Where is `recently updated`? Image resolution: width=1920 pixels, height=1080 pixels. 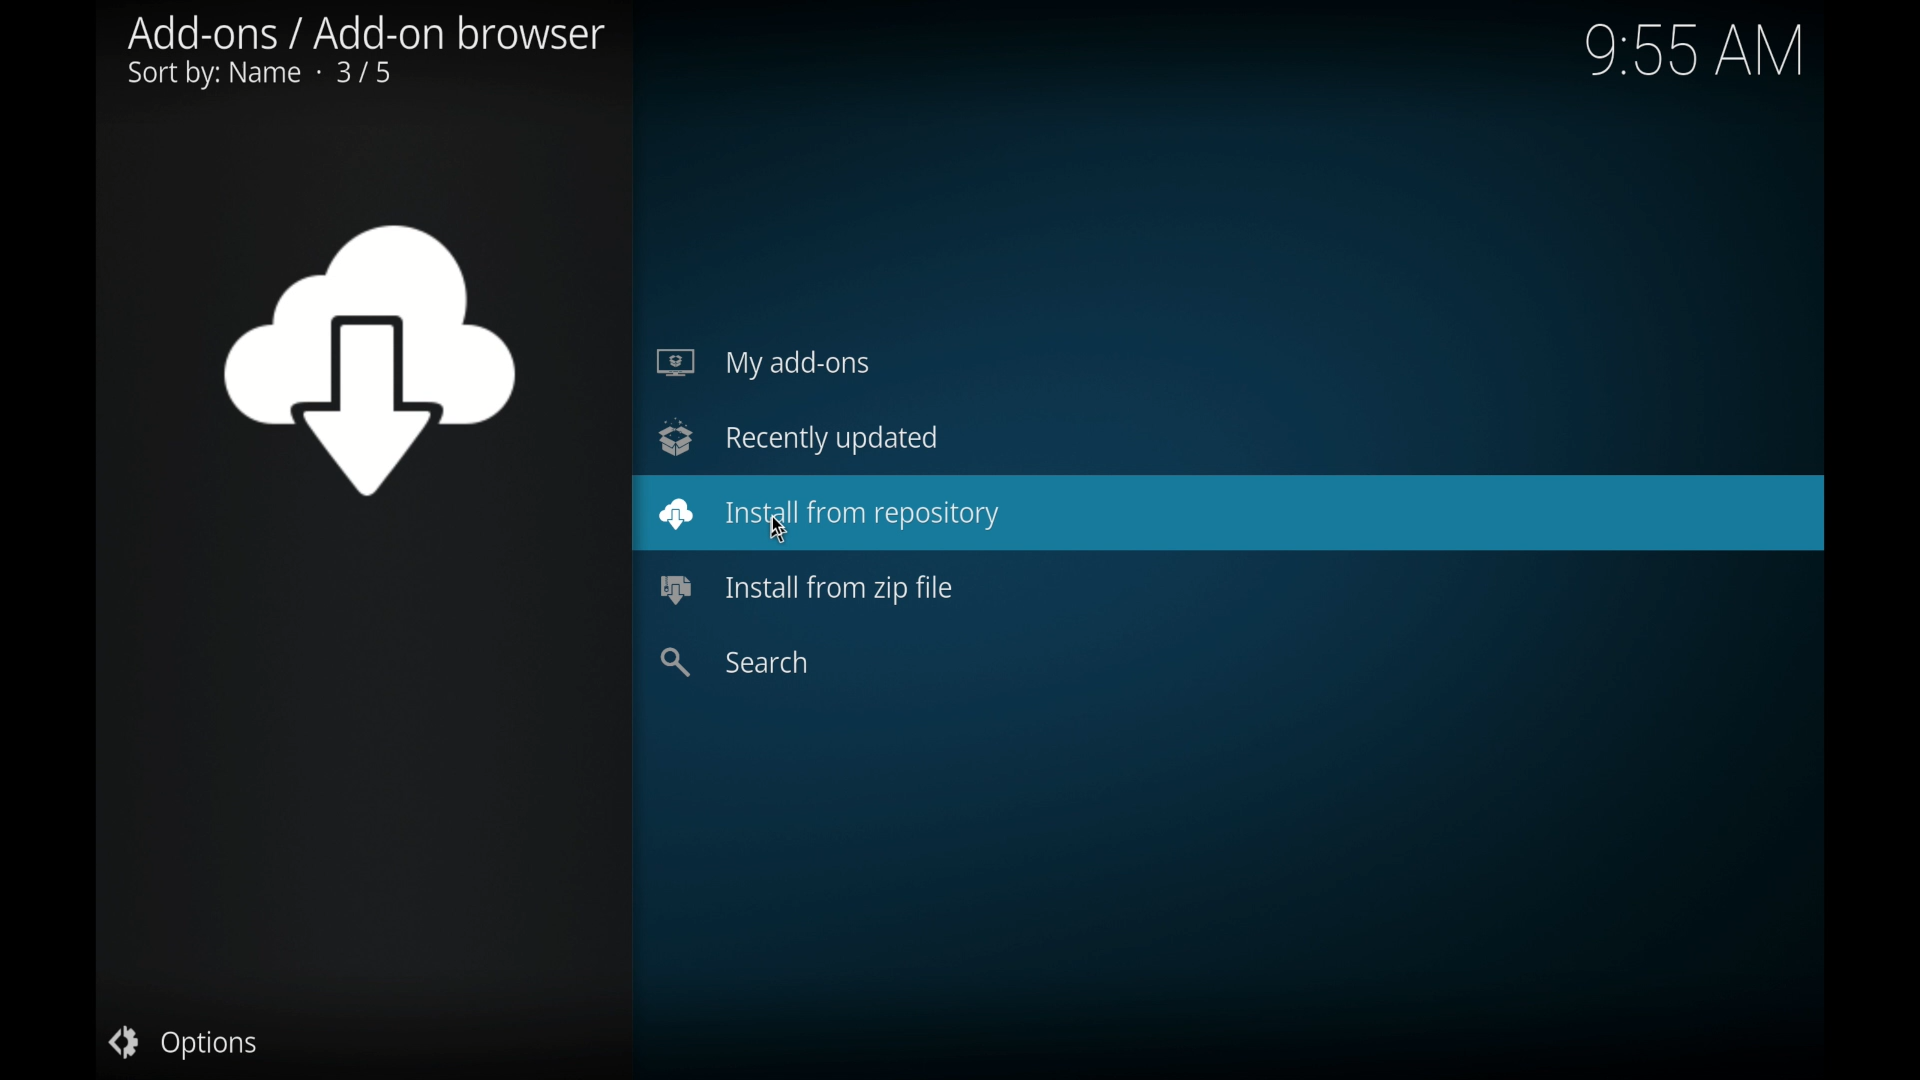 recently updated is located at coordinates (798, 436).